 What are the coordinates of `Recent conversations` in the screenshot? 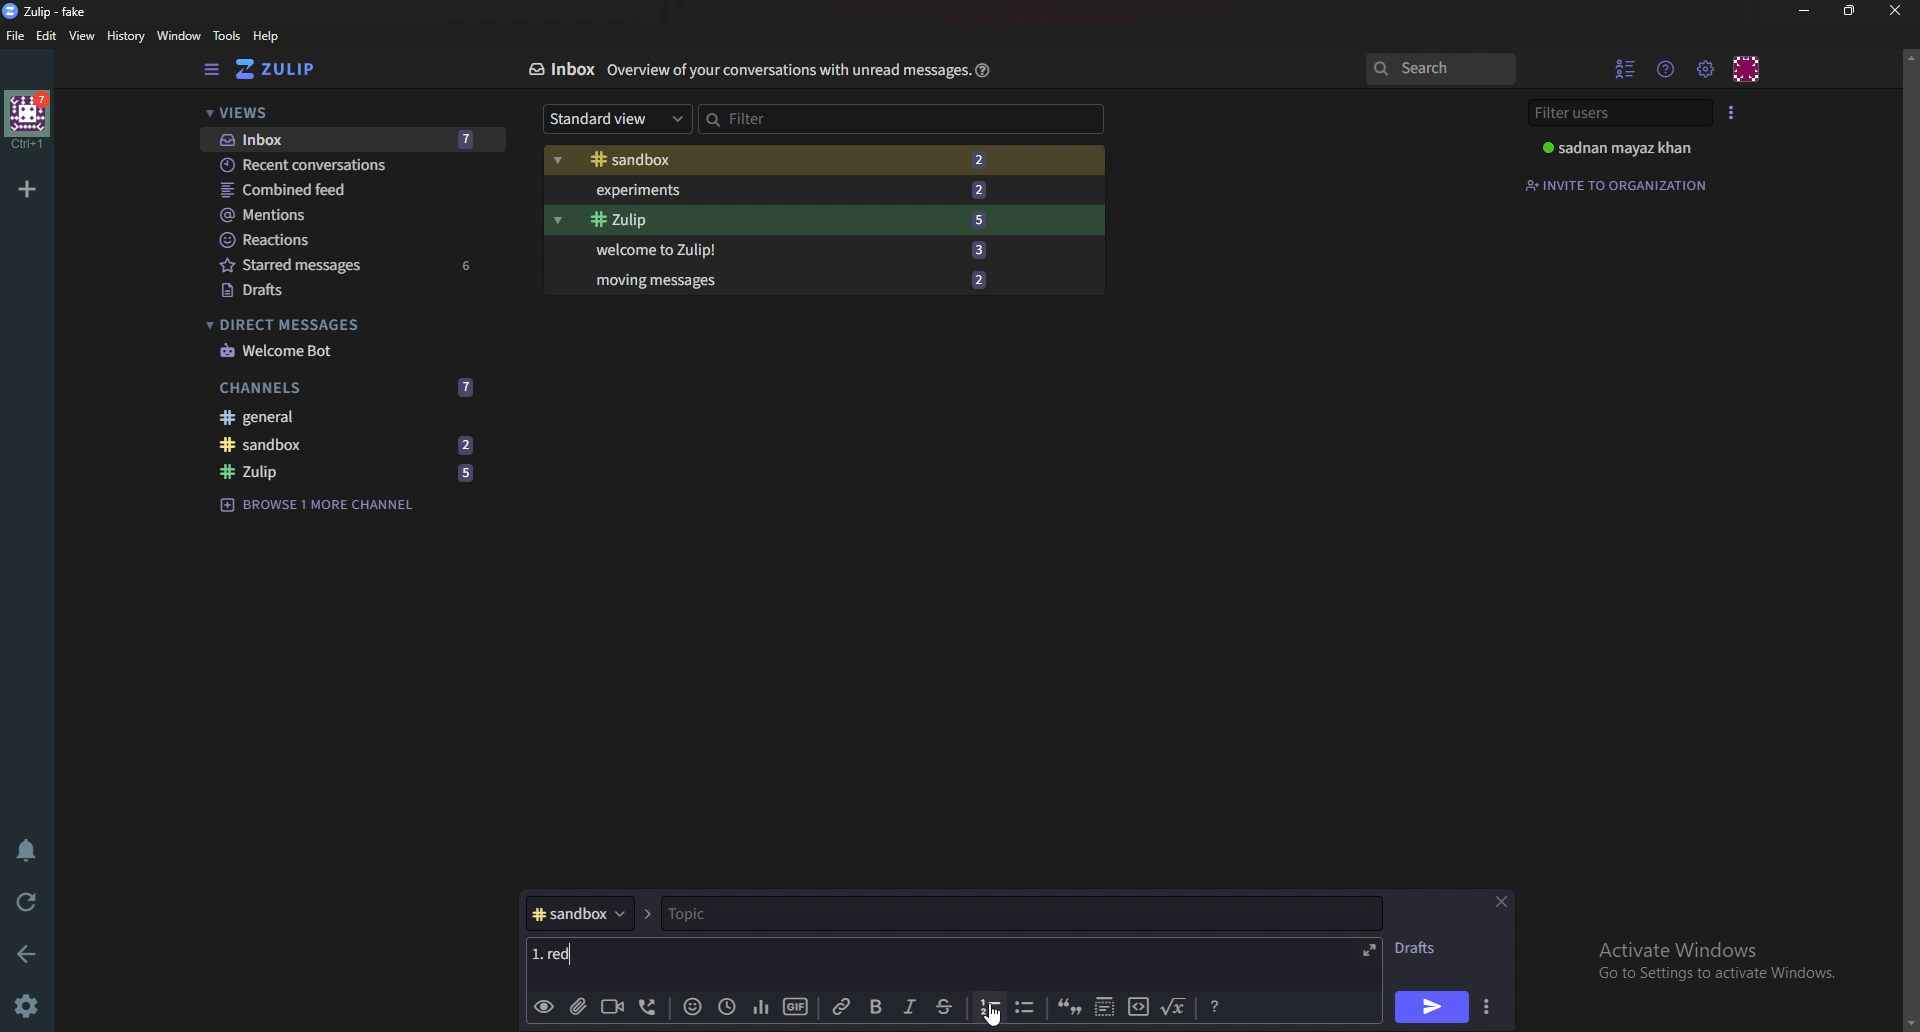 It's located at (353, 166).